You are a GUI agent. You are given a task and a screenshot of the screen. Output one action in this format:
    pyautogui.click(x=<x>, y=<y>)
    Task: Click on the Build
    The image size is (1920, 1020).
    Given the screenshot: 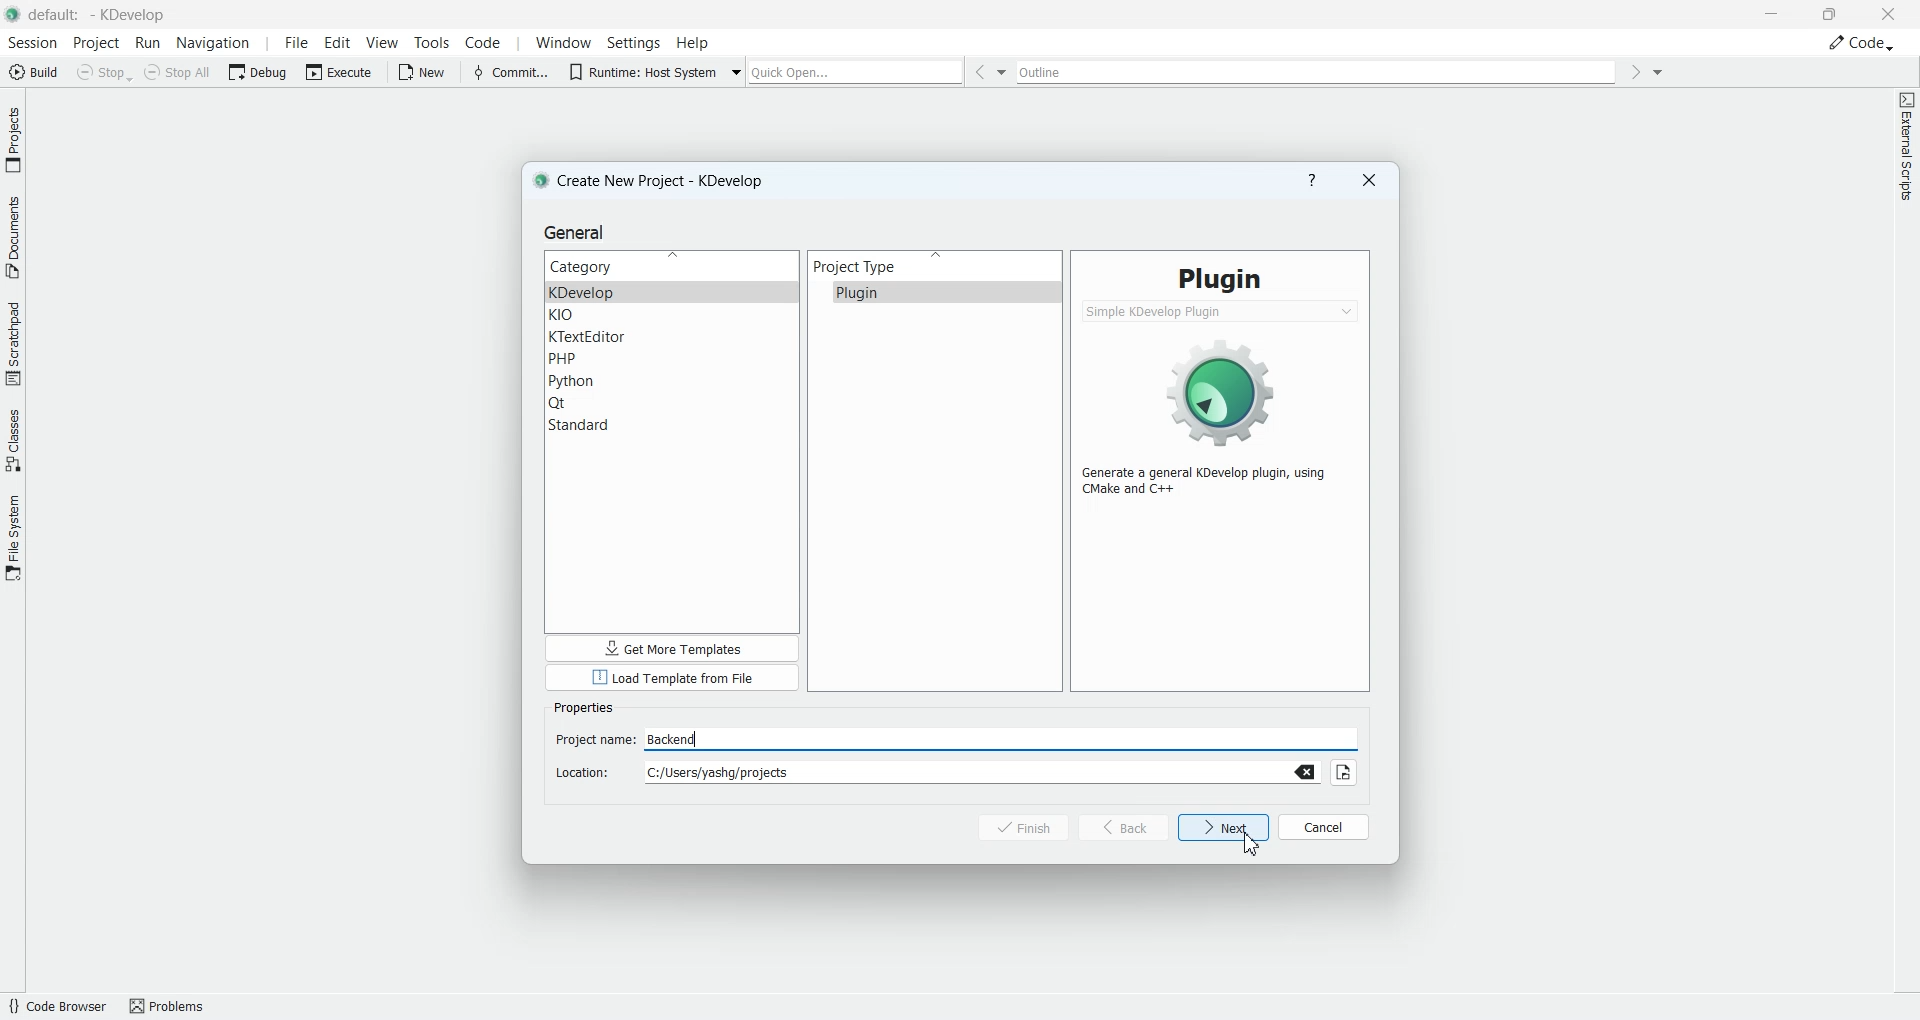 What is the action you would take?
    pyautogui.click(x=32, y=71)
    